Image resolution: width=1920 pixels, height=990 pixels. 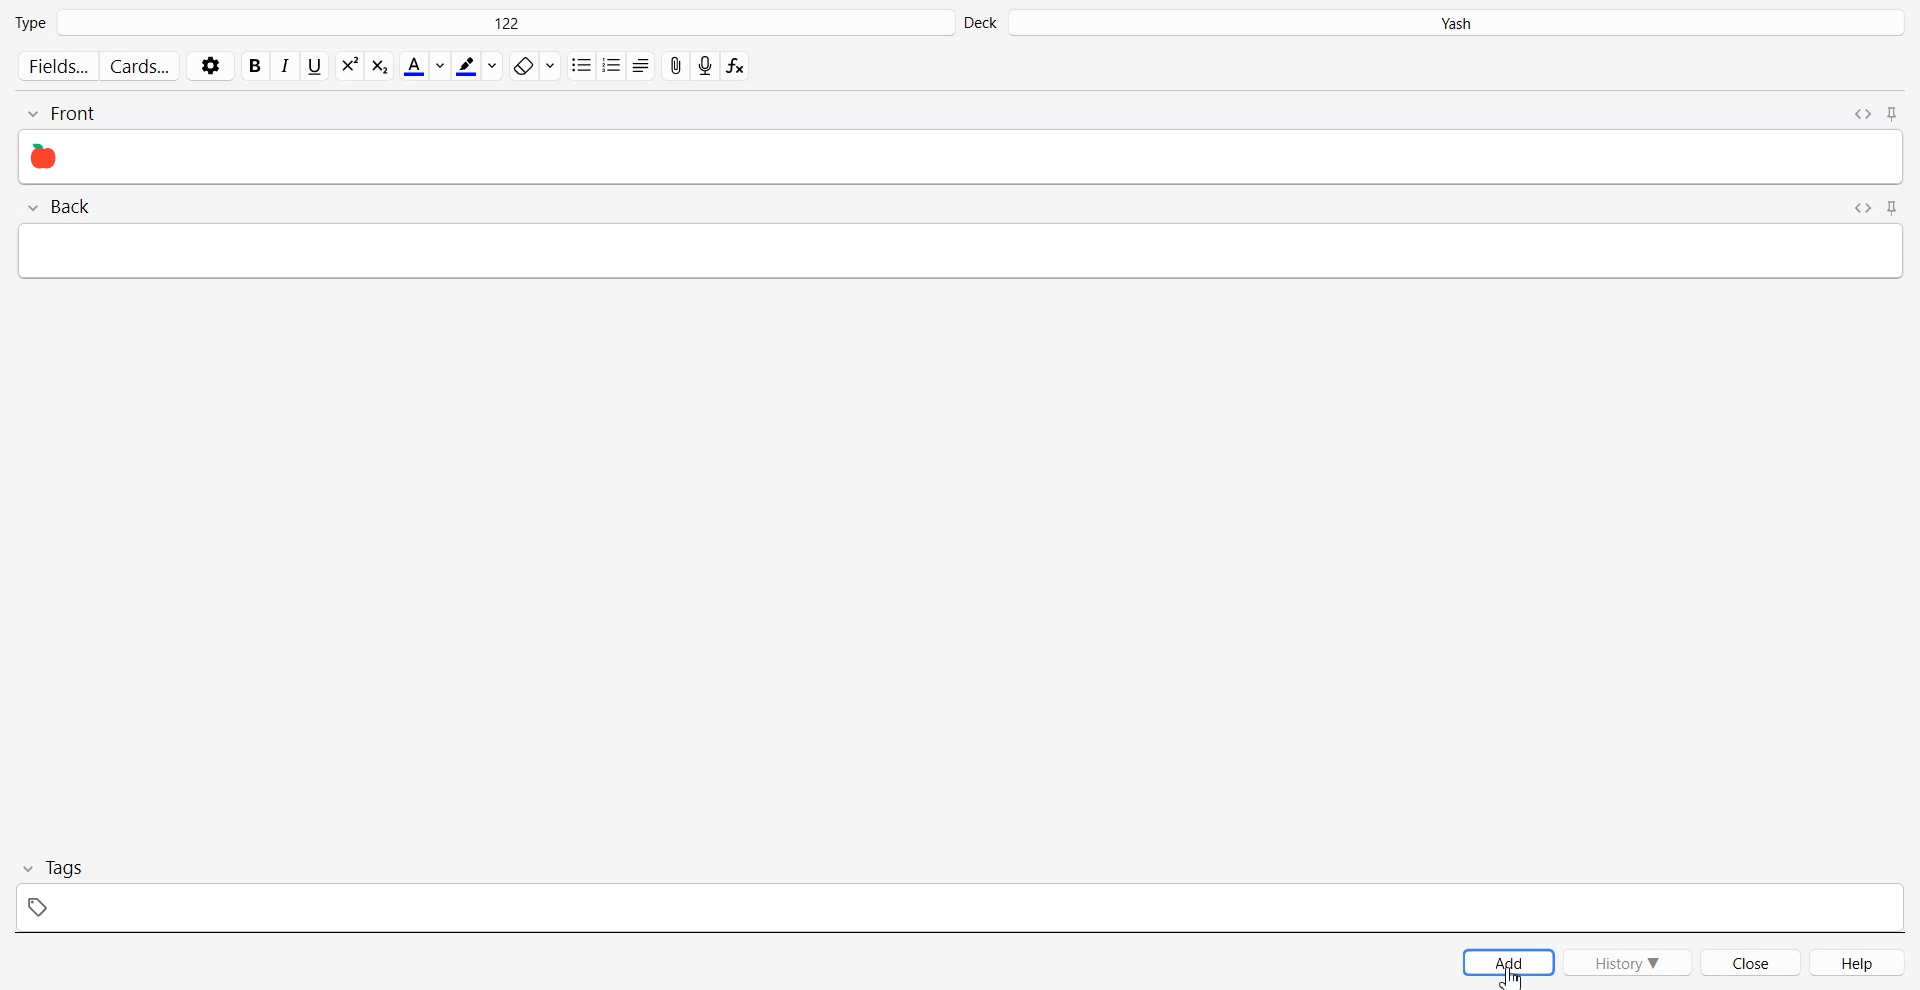 I want to click on Emoji, so click(x=1514, y=977).